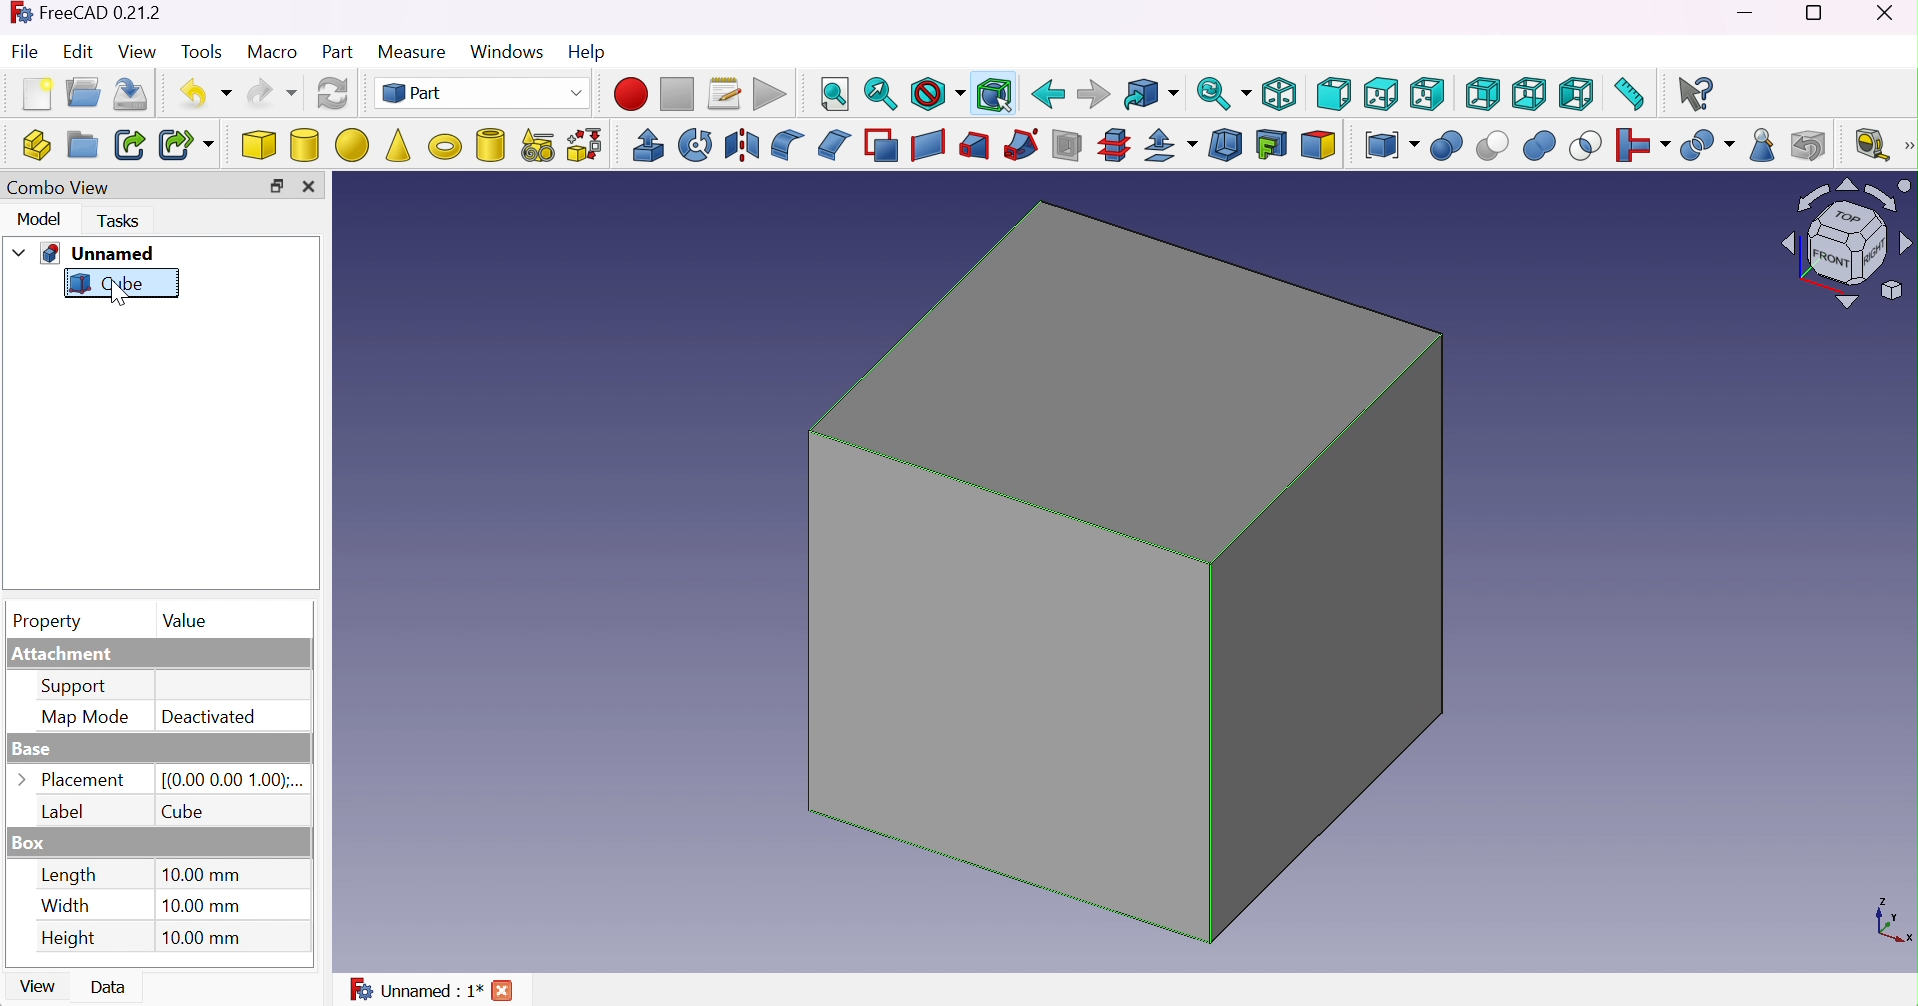  I want to click on Cylinder, so click(305, 146).